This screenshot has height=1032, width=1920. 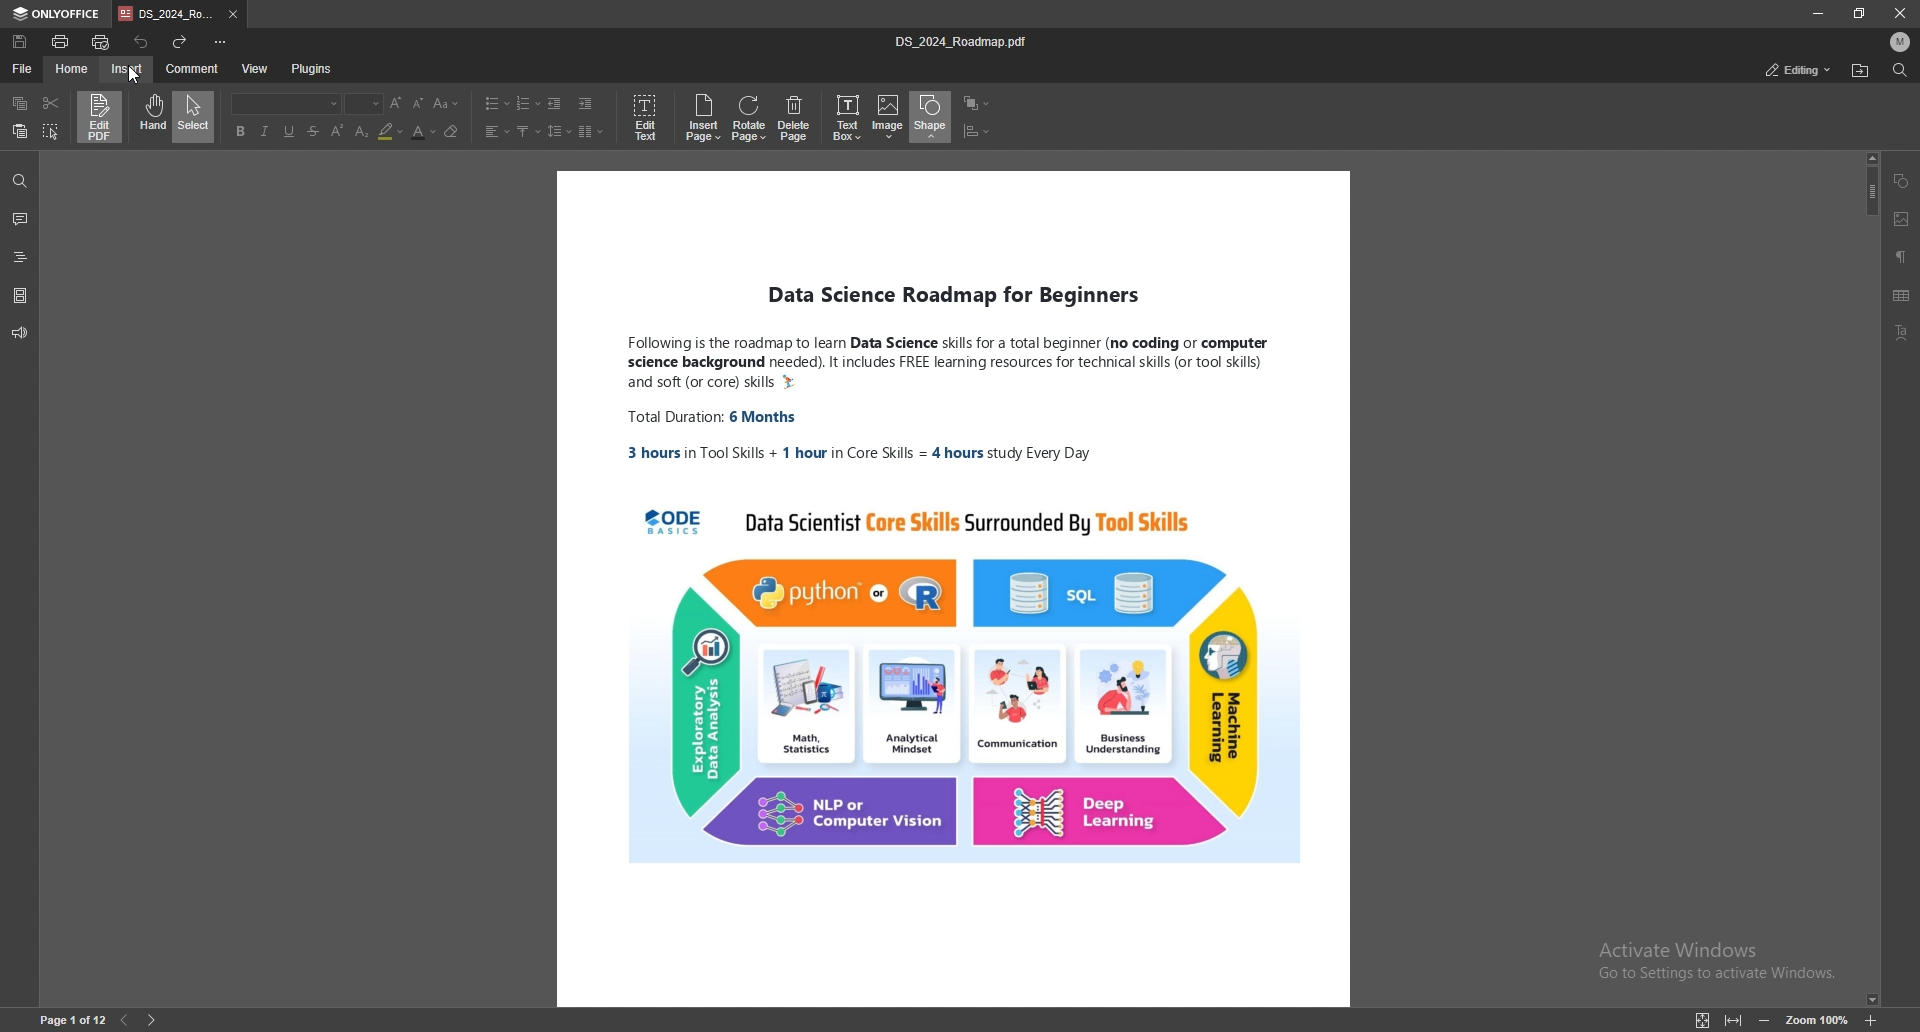 I want to click on plugins, so click(x=311, y=69).